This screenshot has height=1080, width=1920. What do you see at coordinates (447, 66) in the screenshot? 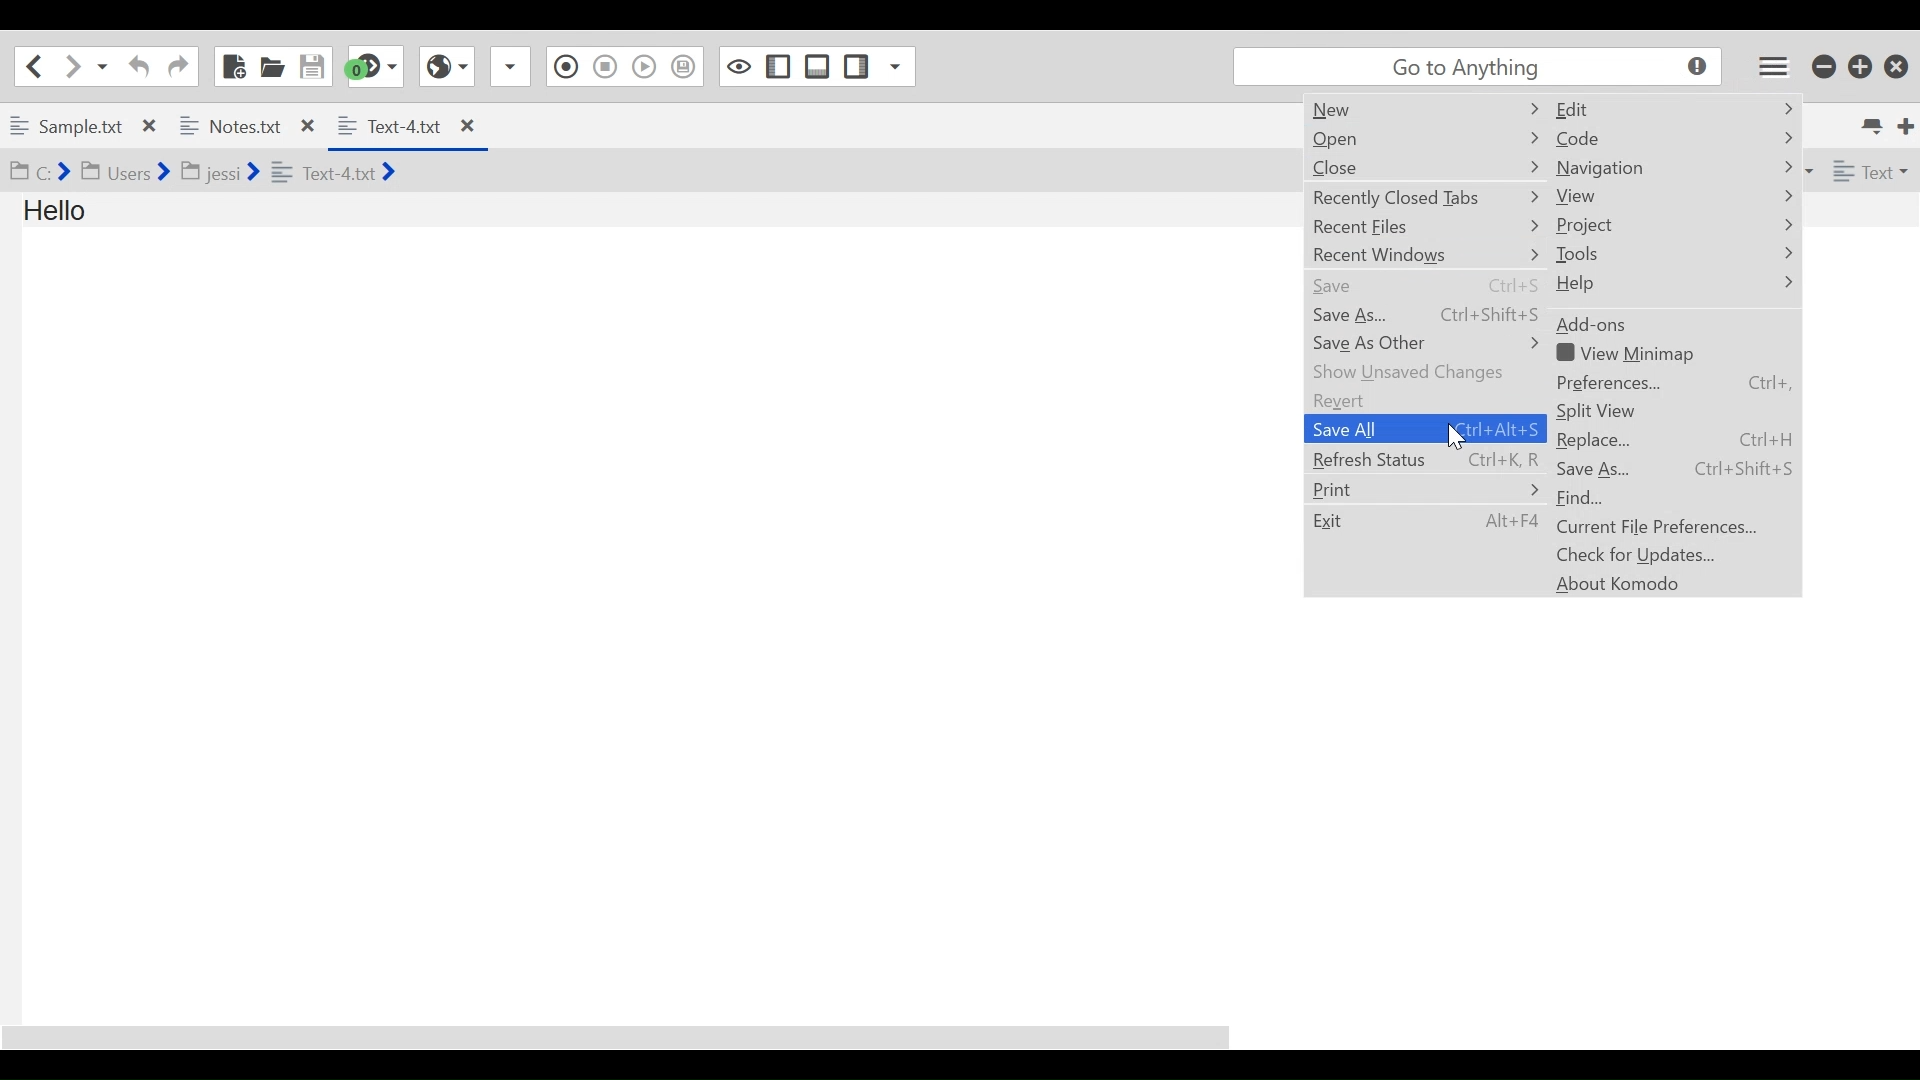
I see `View in Browser` at bounding box center [447, 66].